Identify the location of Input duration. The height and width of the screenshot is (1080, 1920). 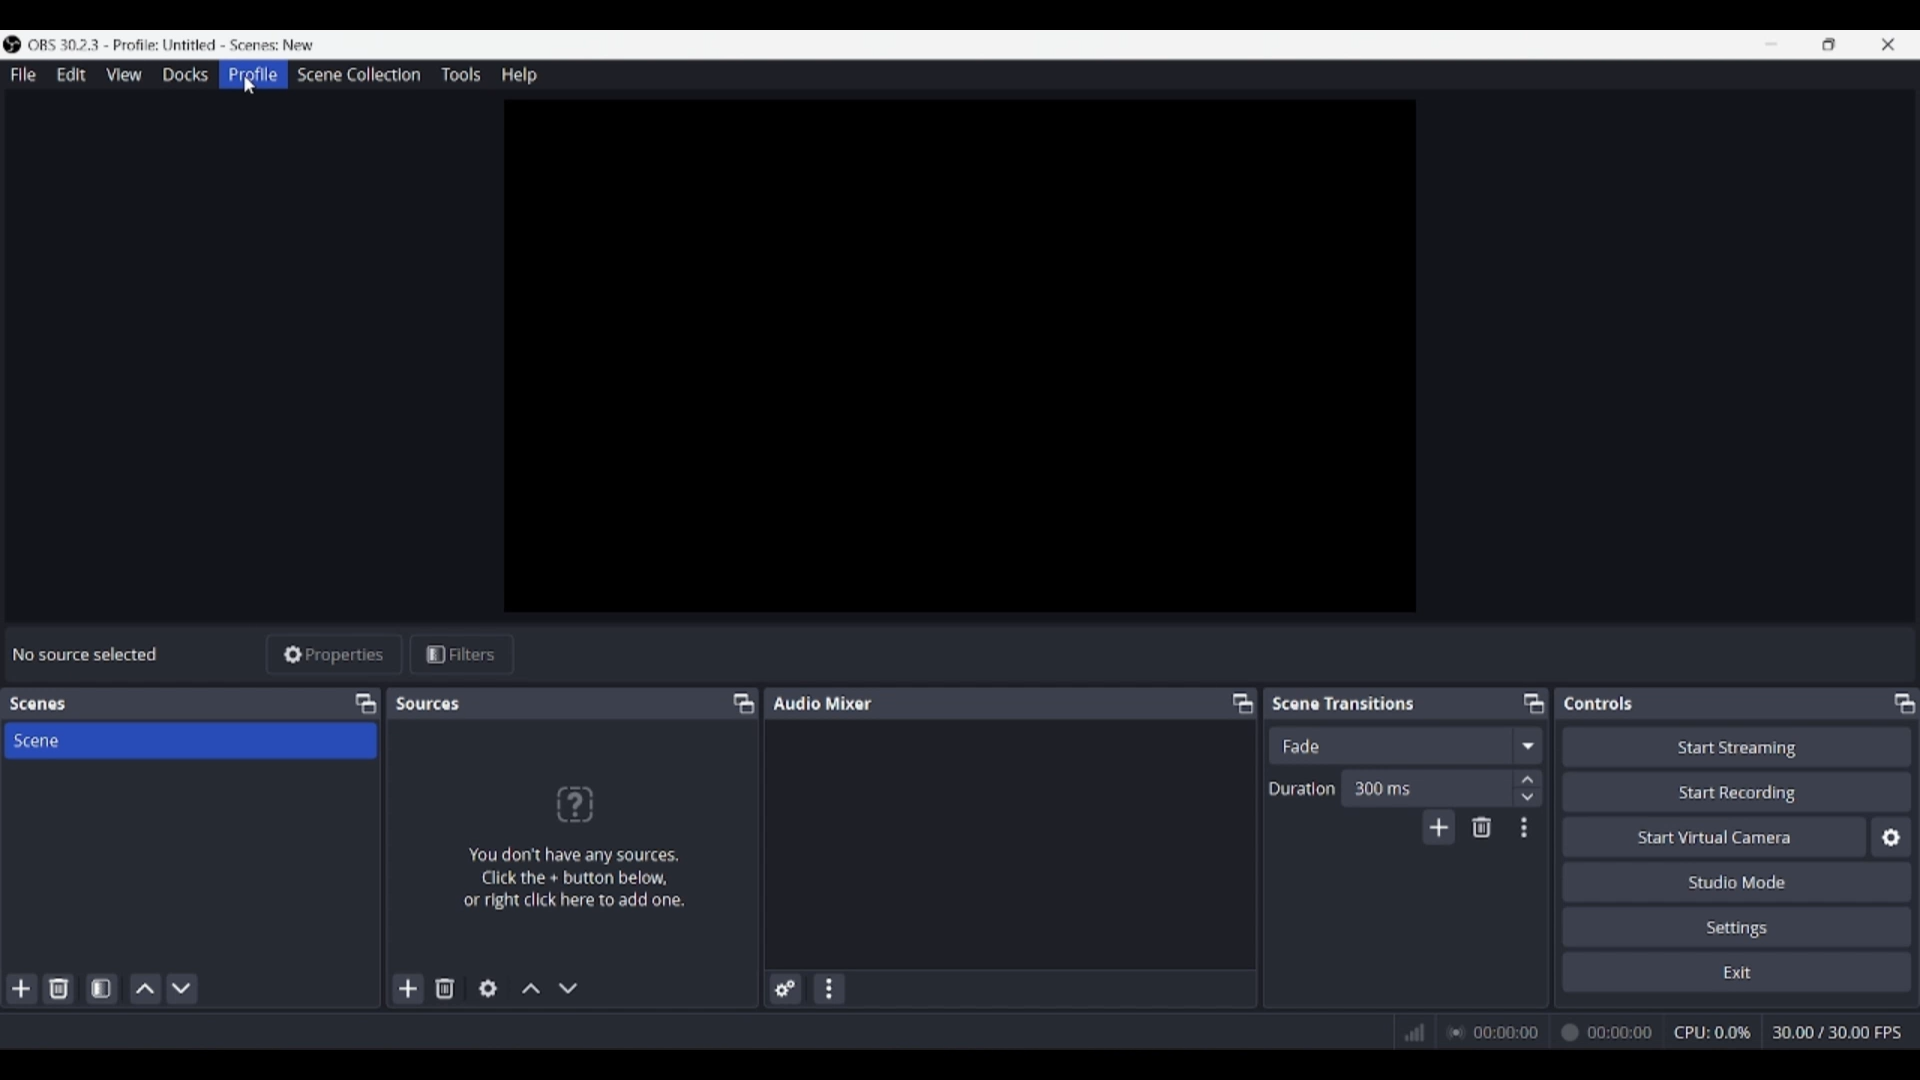
(1425, 787).